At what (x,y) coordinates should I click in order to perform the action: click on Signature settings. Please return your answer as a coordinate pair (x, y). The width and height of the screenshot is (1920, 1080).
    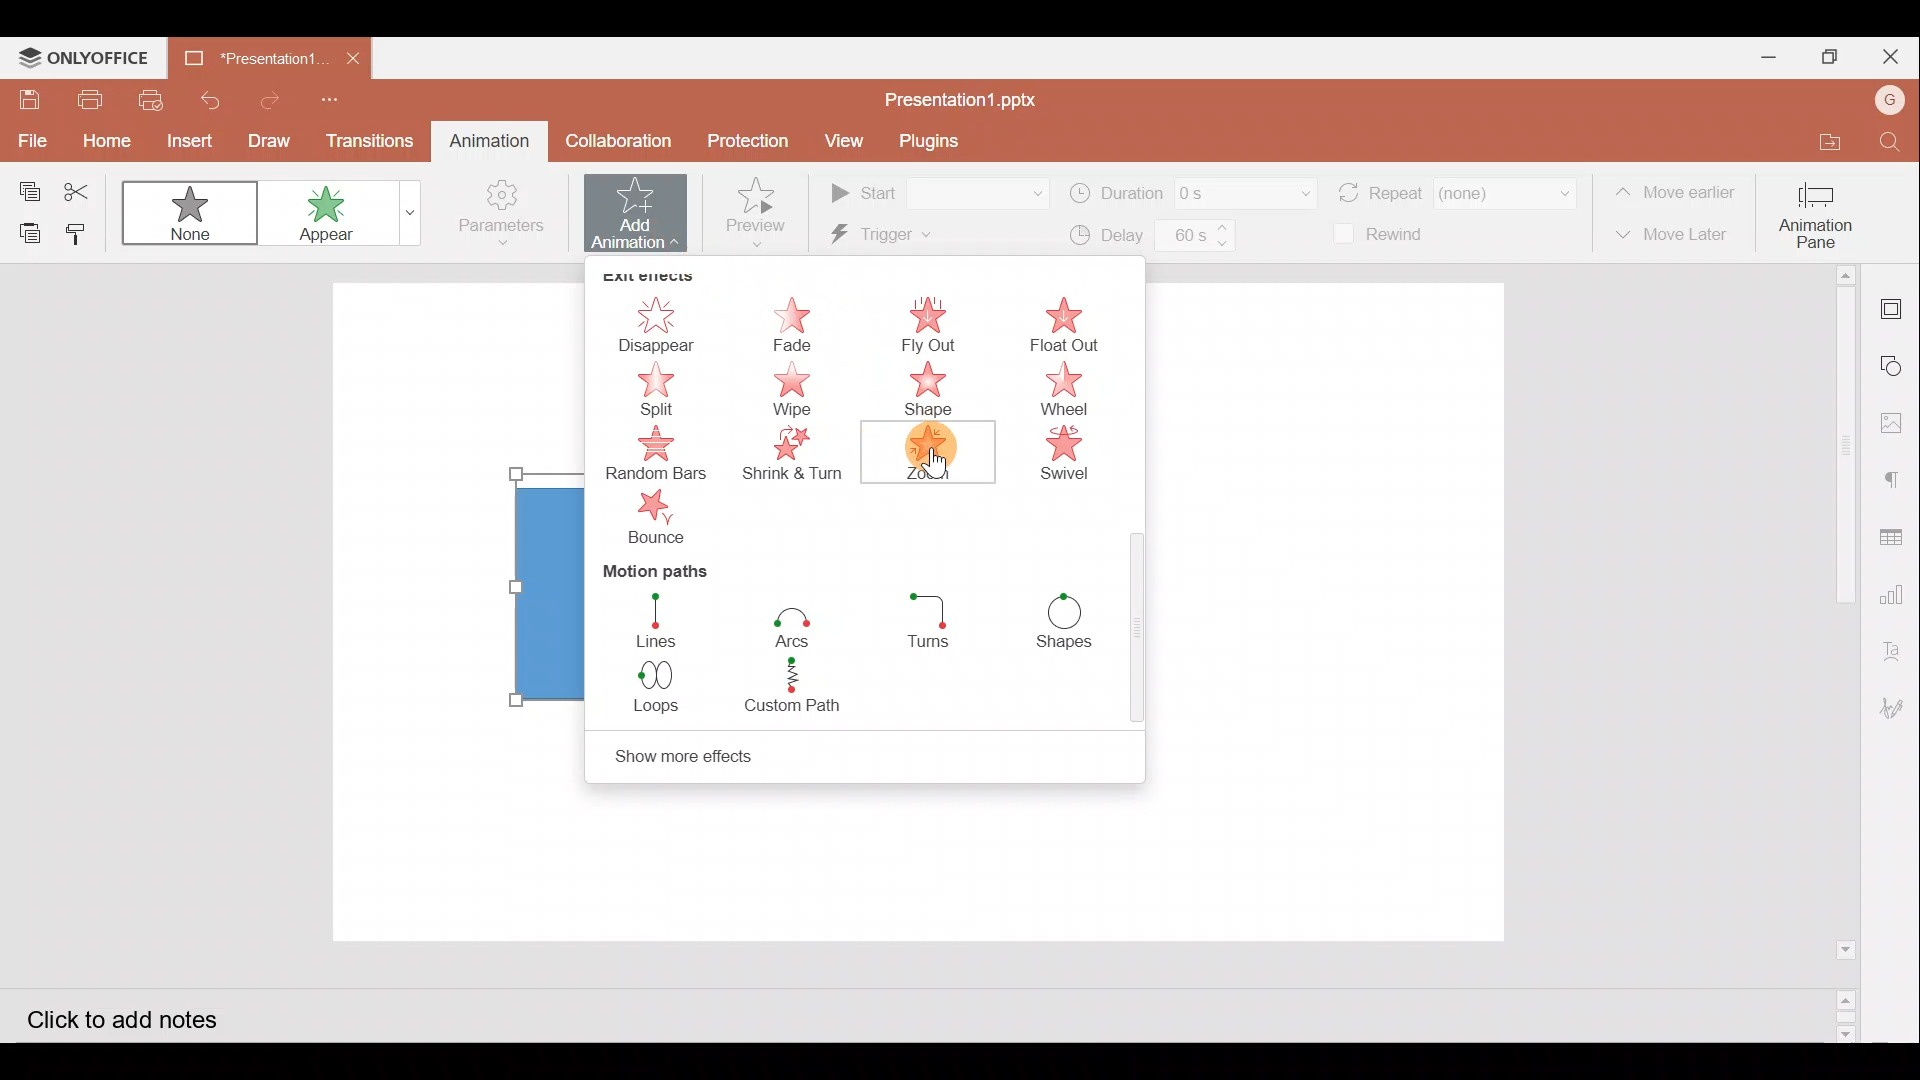
    Looking at the image, I should click on (1896, 706).